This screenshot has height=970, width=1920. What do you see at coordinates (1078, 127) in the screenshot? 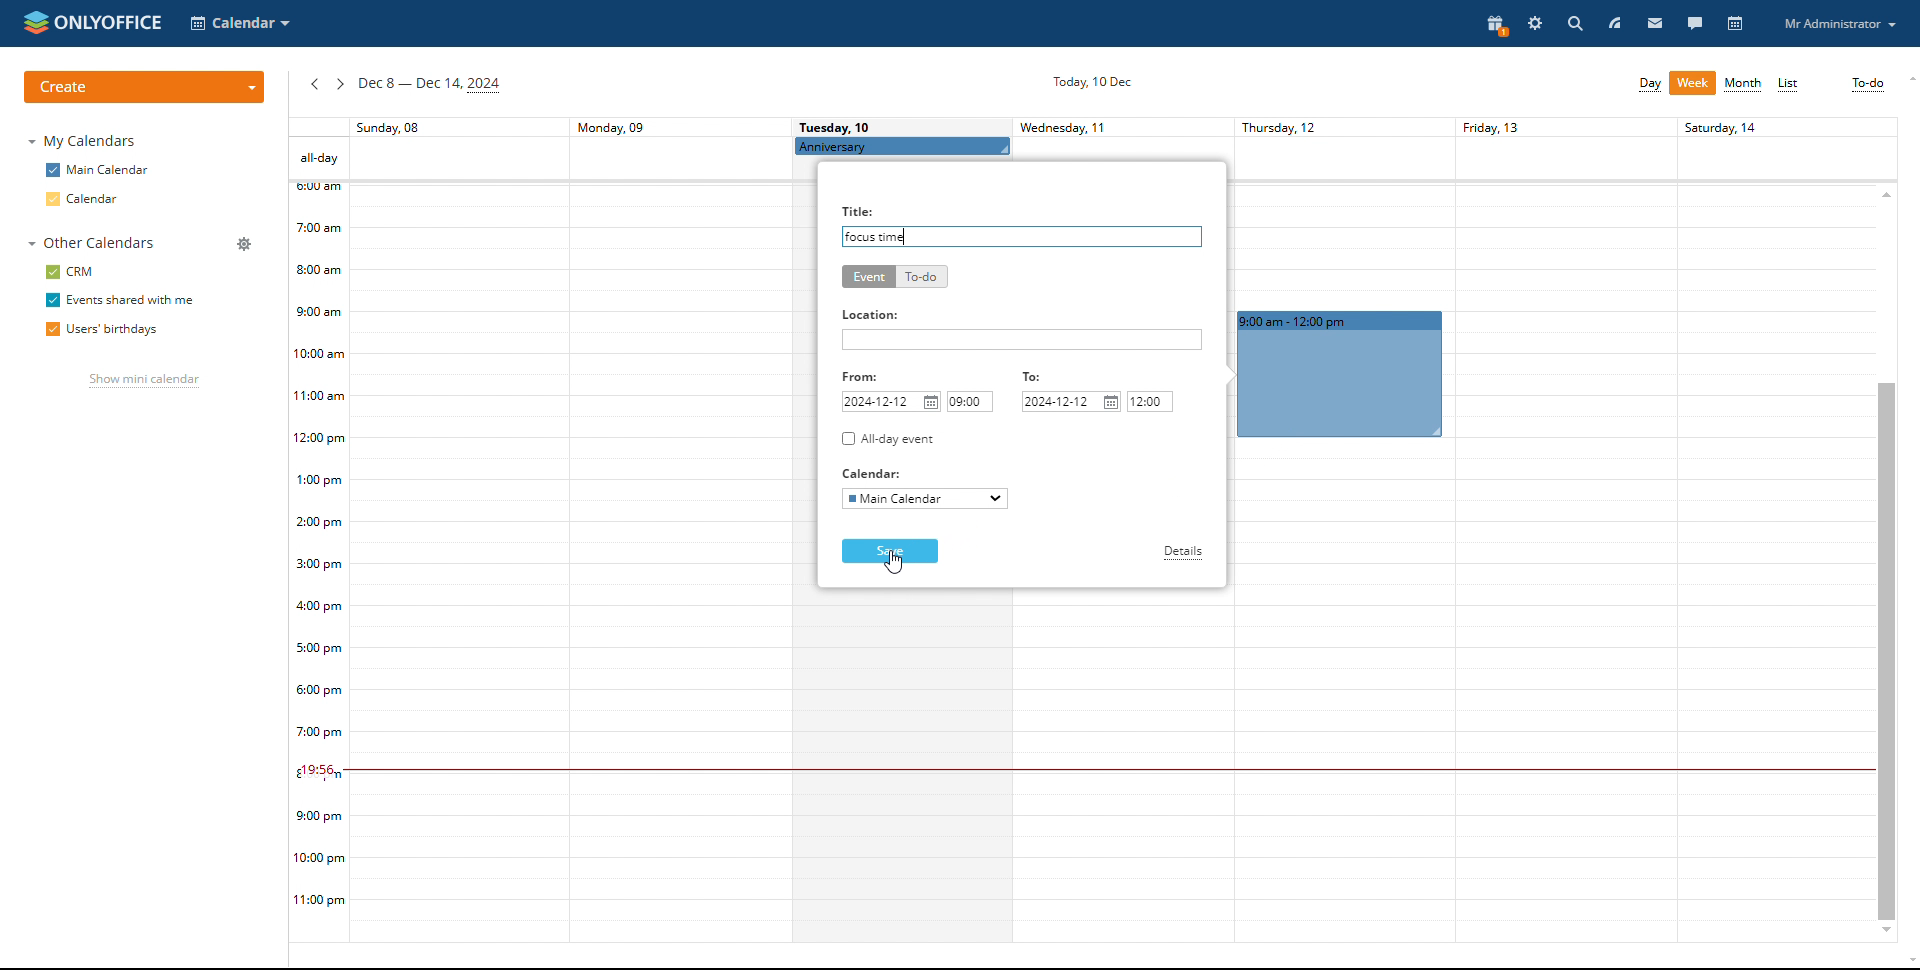
I see `Wednesday, 11` at bounding box center [1078, 127].